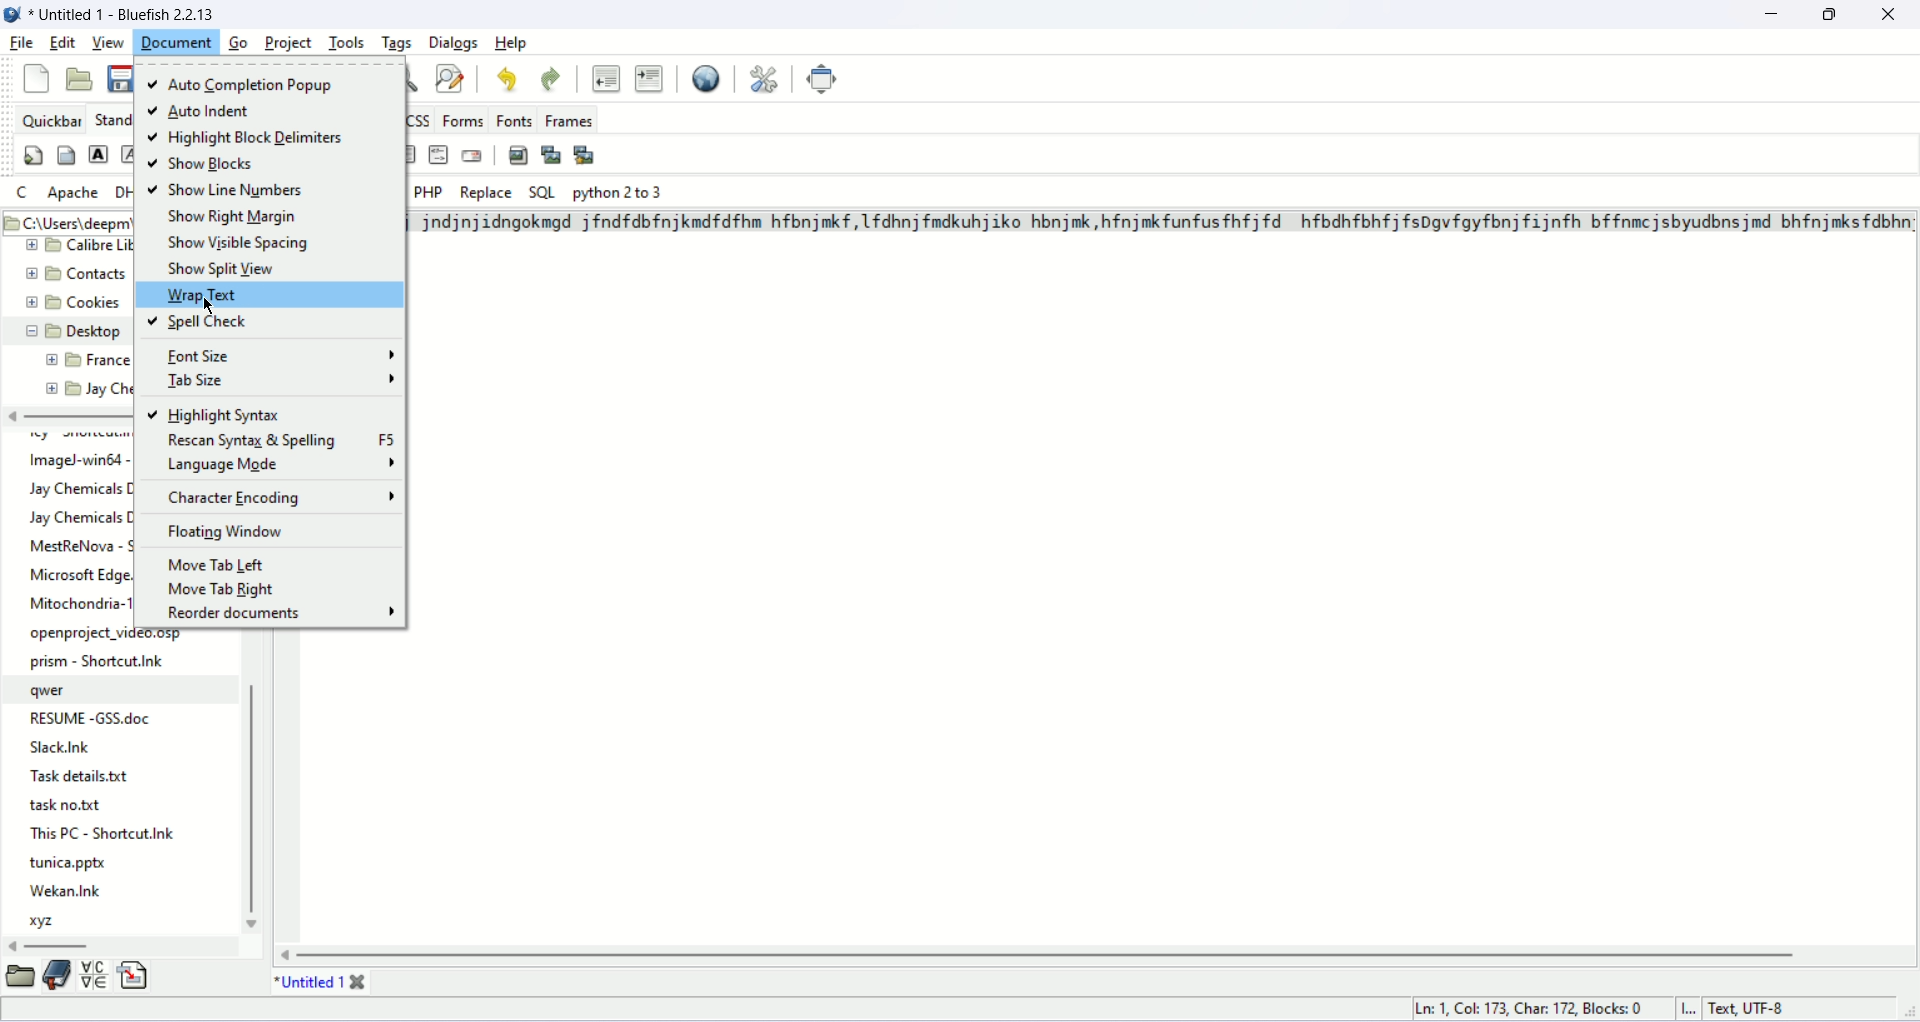 Image resolution: width=1920 pixels, height=1022 pixels. What do you see at coordinates (60, 42) in the screenshot?
I see `edit` at bounding box center [60, 42].